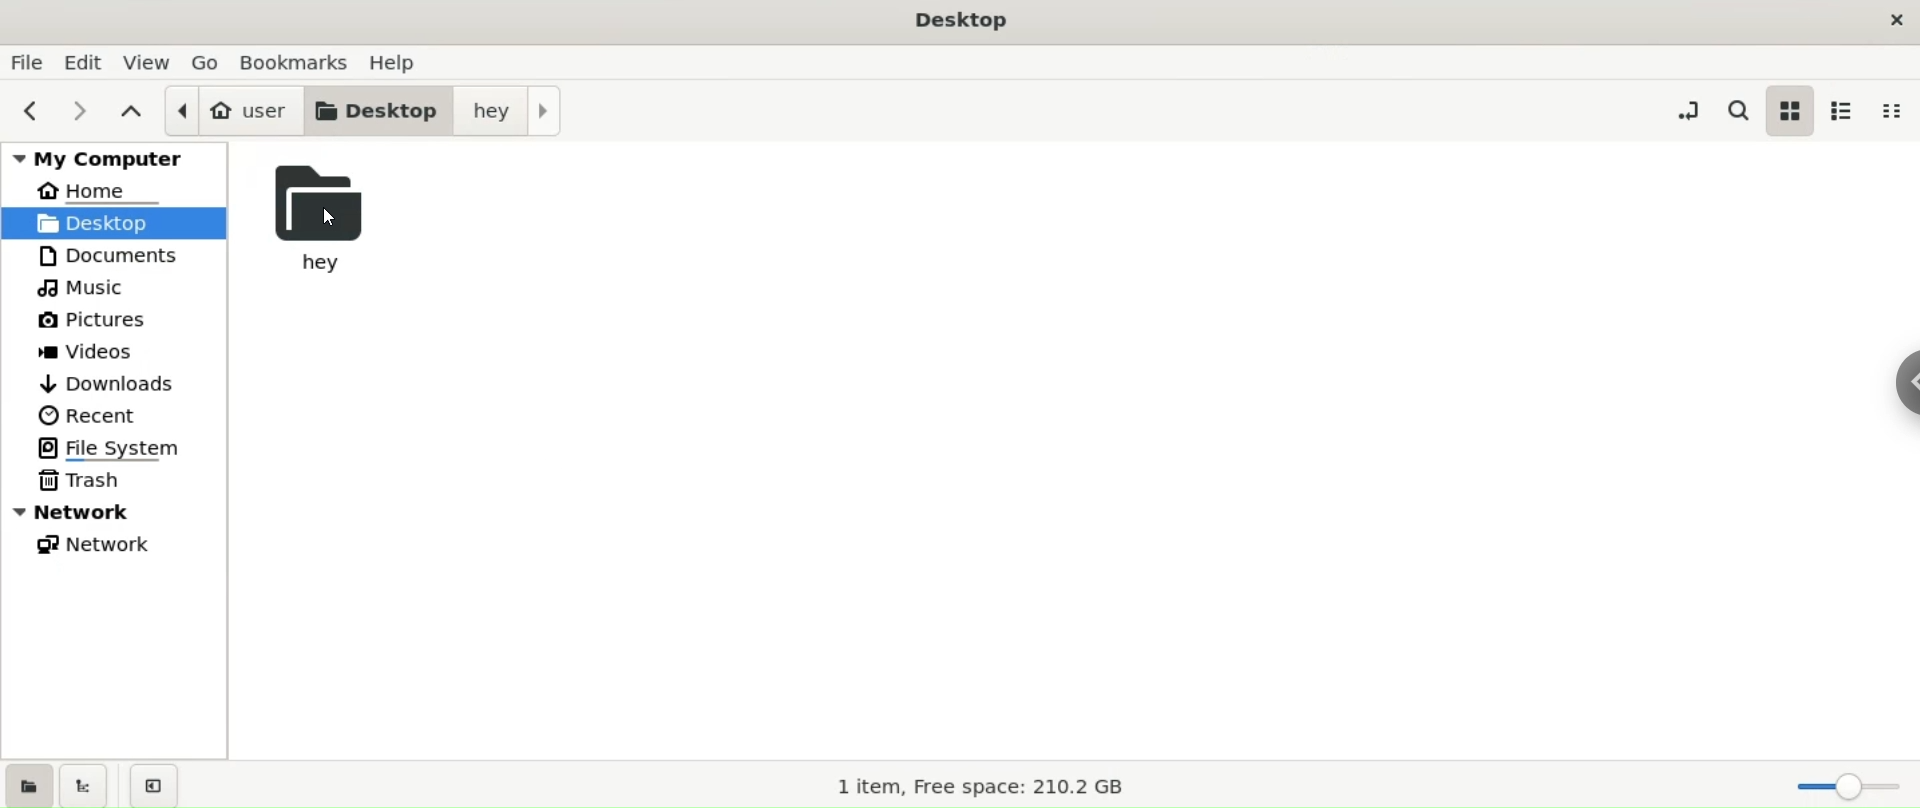 Image resolution: width=1920 pixels, height=808 pixels. I want to click on hey, so click(511, 109).